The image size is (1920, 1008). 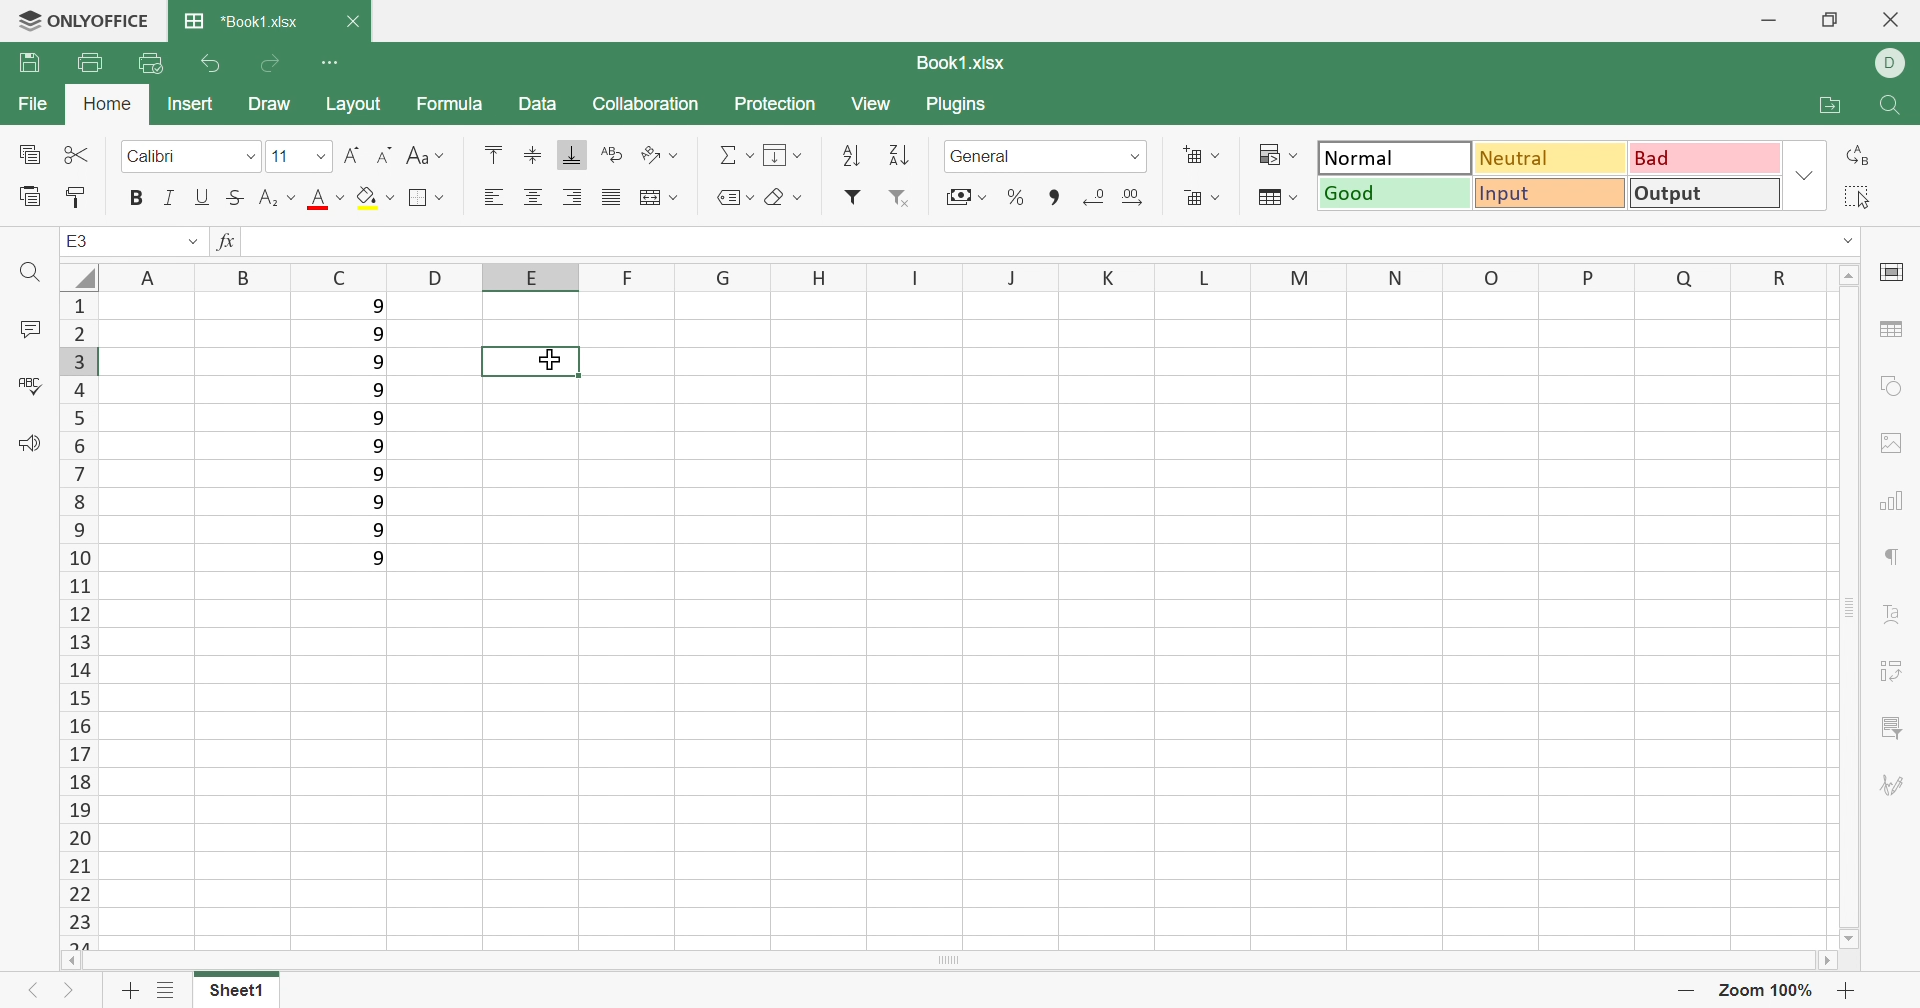 What do you see at coordinates (1277, 197) in the screenshot?
I see `Format table as template` at bounding box center [1277, 197].